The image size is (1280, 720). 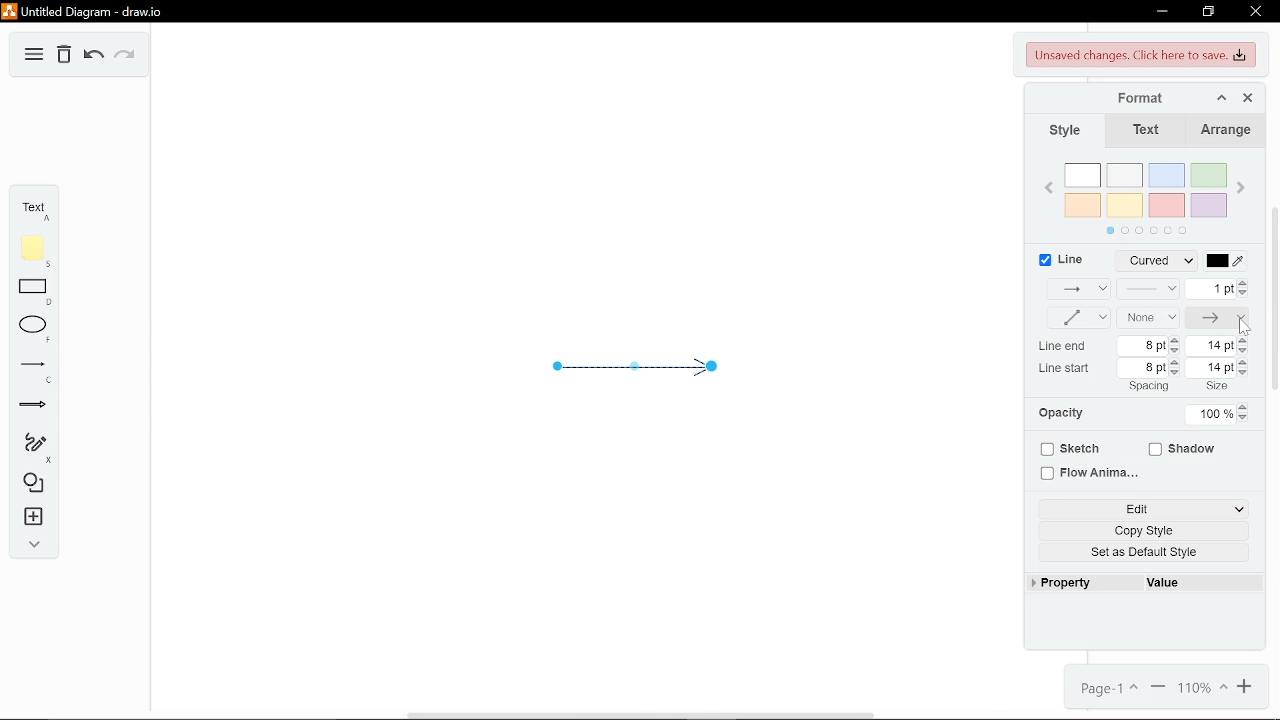 I want to click on Current line end spacing, so click(x=1140, y=346).